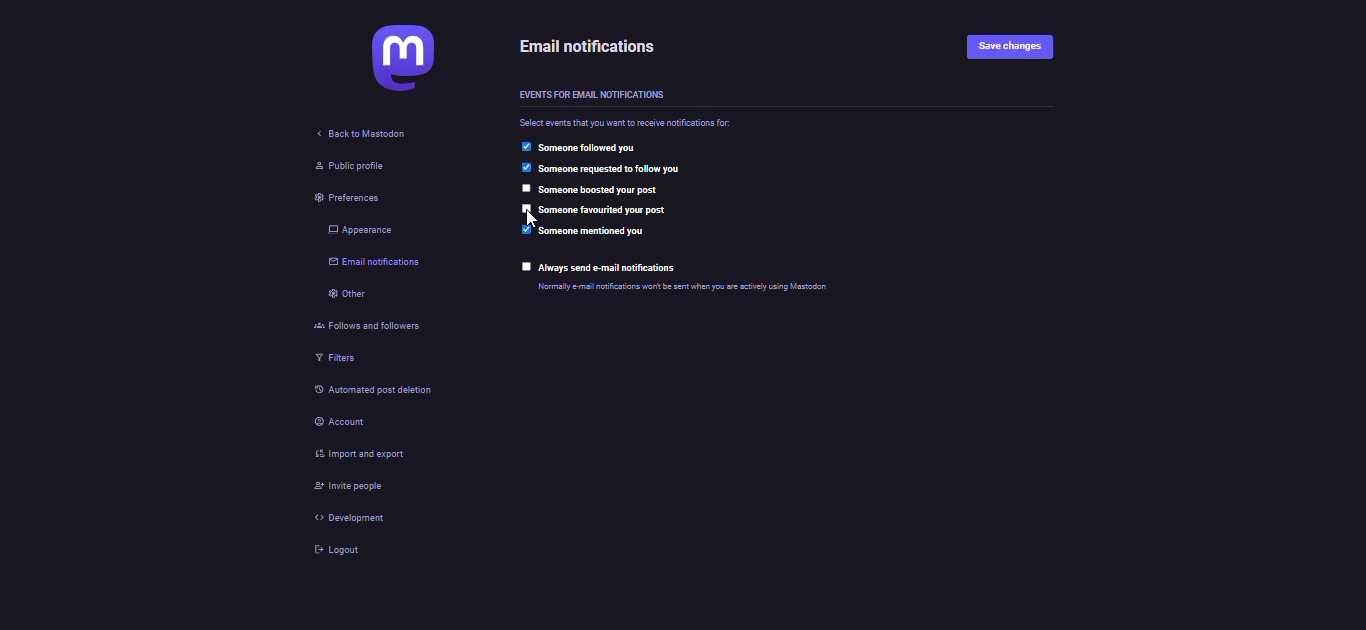 Image resolution: width=1366 pixels, height=630 pixels. I want to click on email notifications, so click(364, 264).